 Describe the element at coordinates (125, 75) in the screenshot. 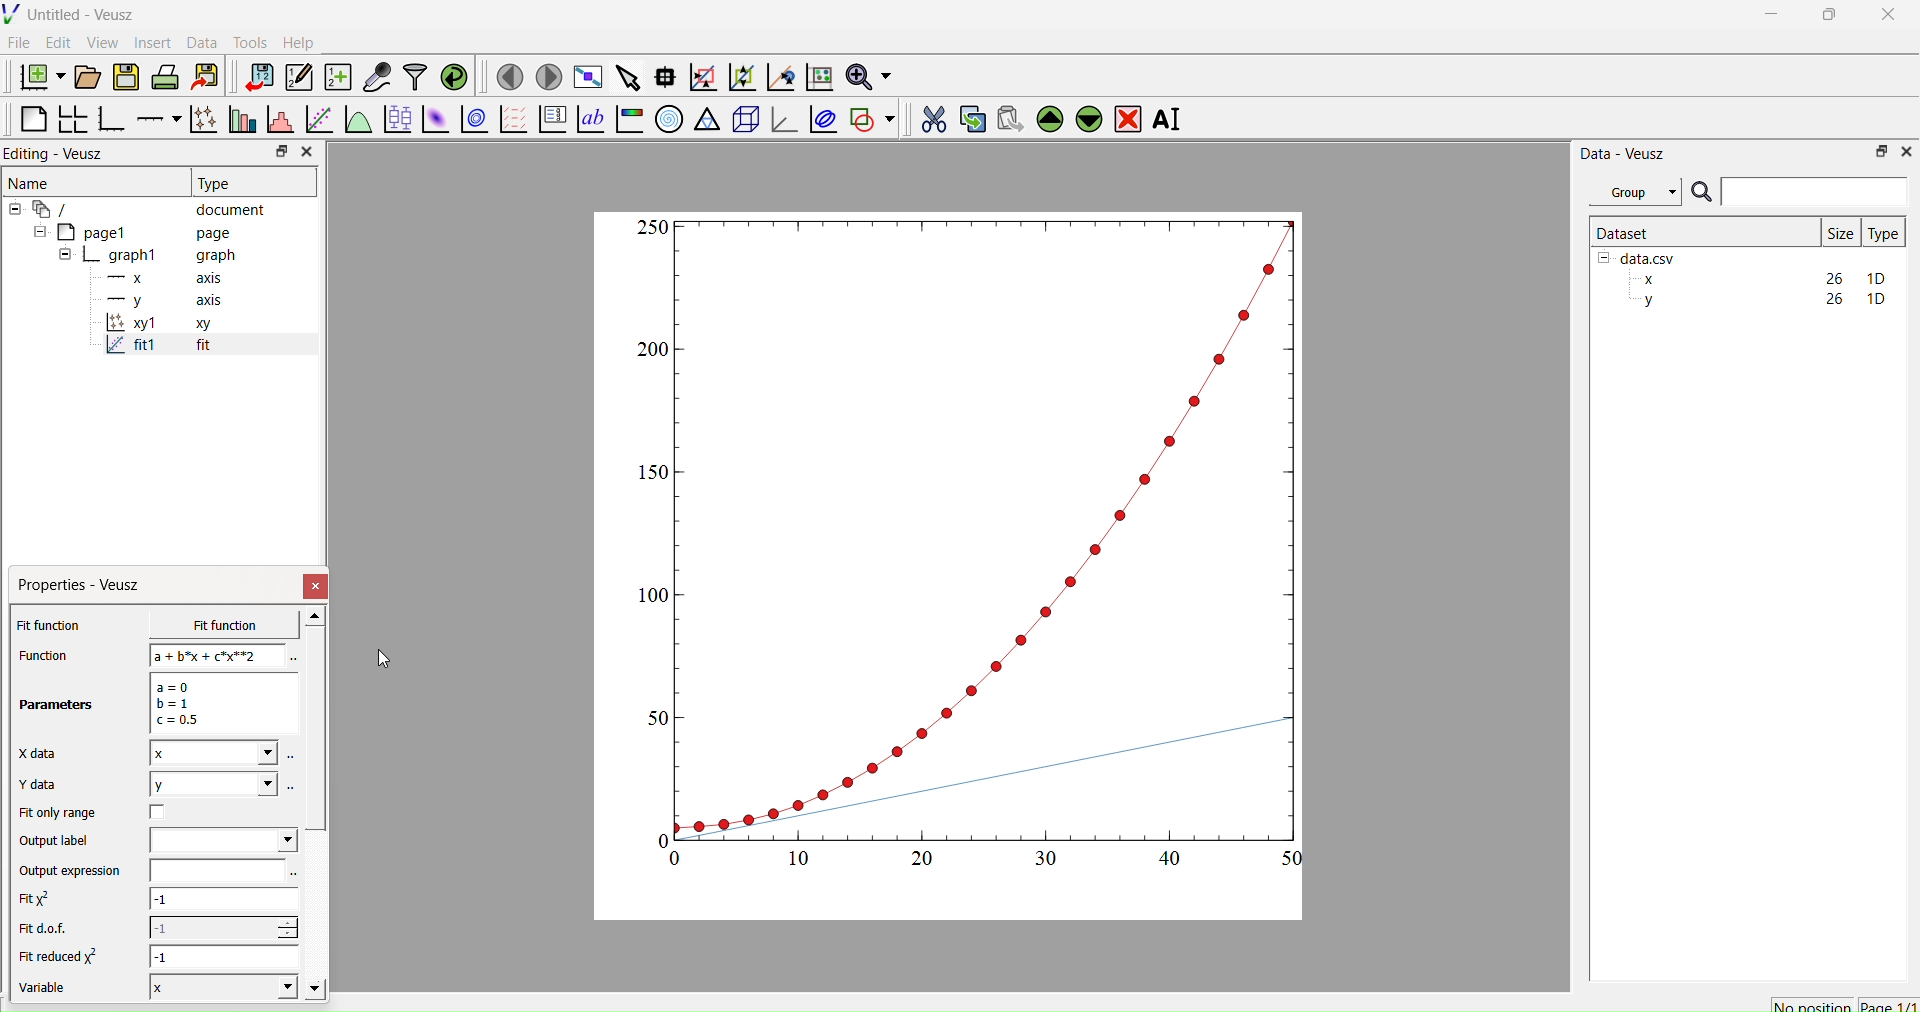

I see `Save` at that location.